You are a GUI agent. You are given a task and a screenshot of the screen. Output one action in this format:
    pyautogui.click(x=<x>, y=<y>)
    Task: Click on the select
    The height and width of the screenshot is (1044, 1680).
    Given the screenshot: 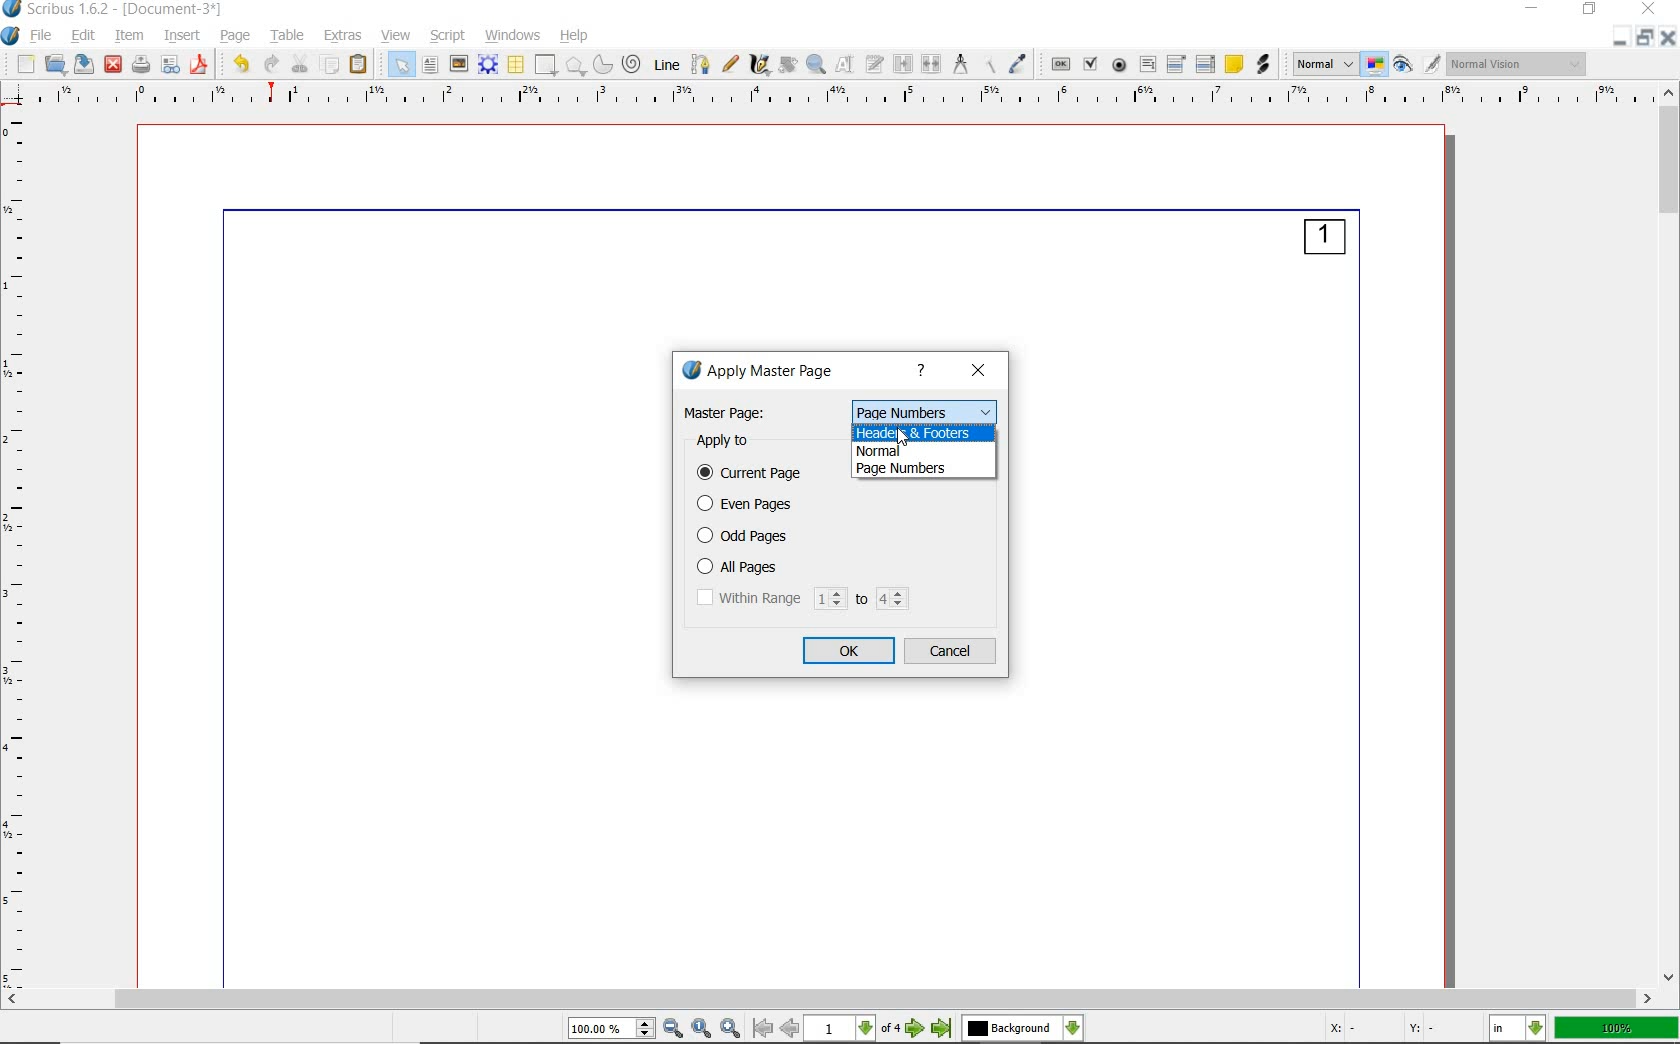 What is the action you would take?
    pyautogui.click(x=404, y=64)
    